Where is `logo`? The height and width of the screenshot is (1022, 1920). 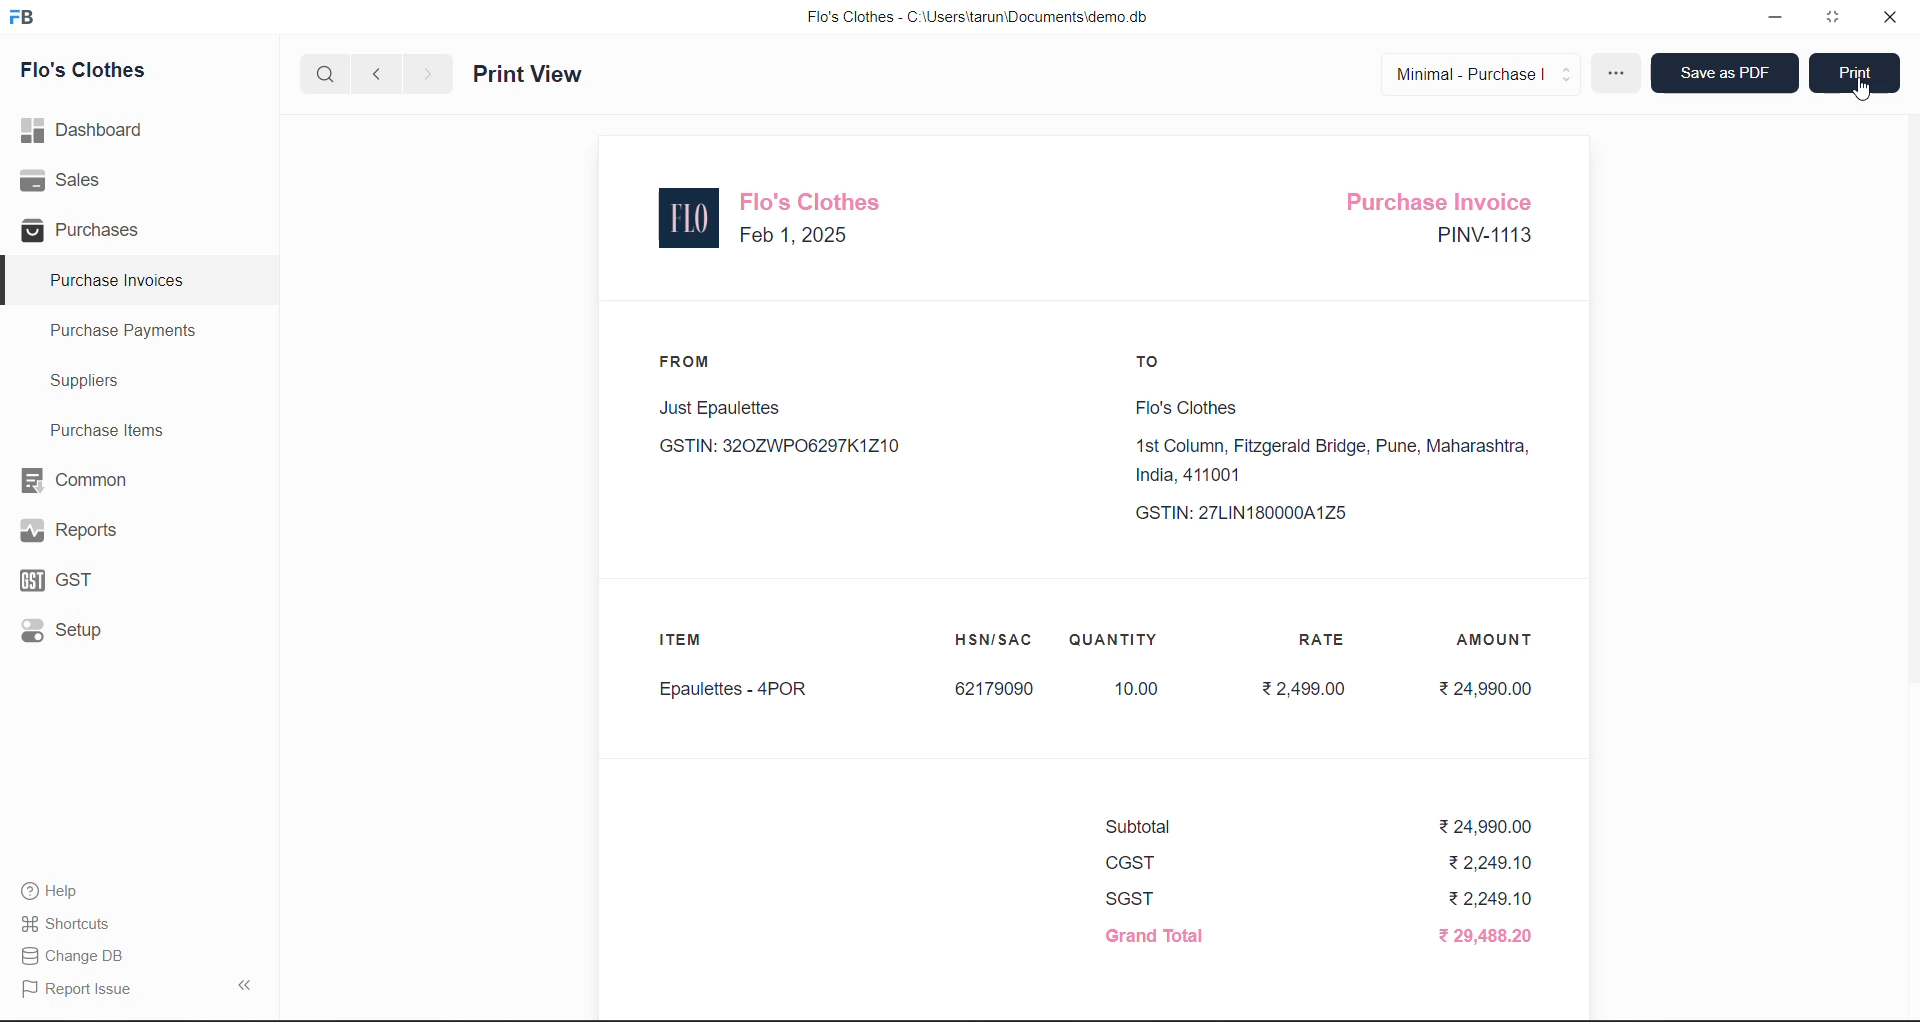 logo is located at coordinates (690, 216).